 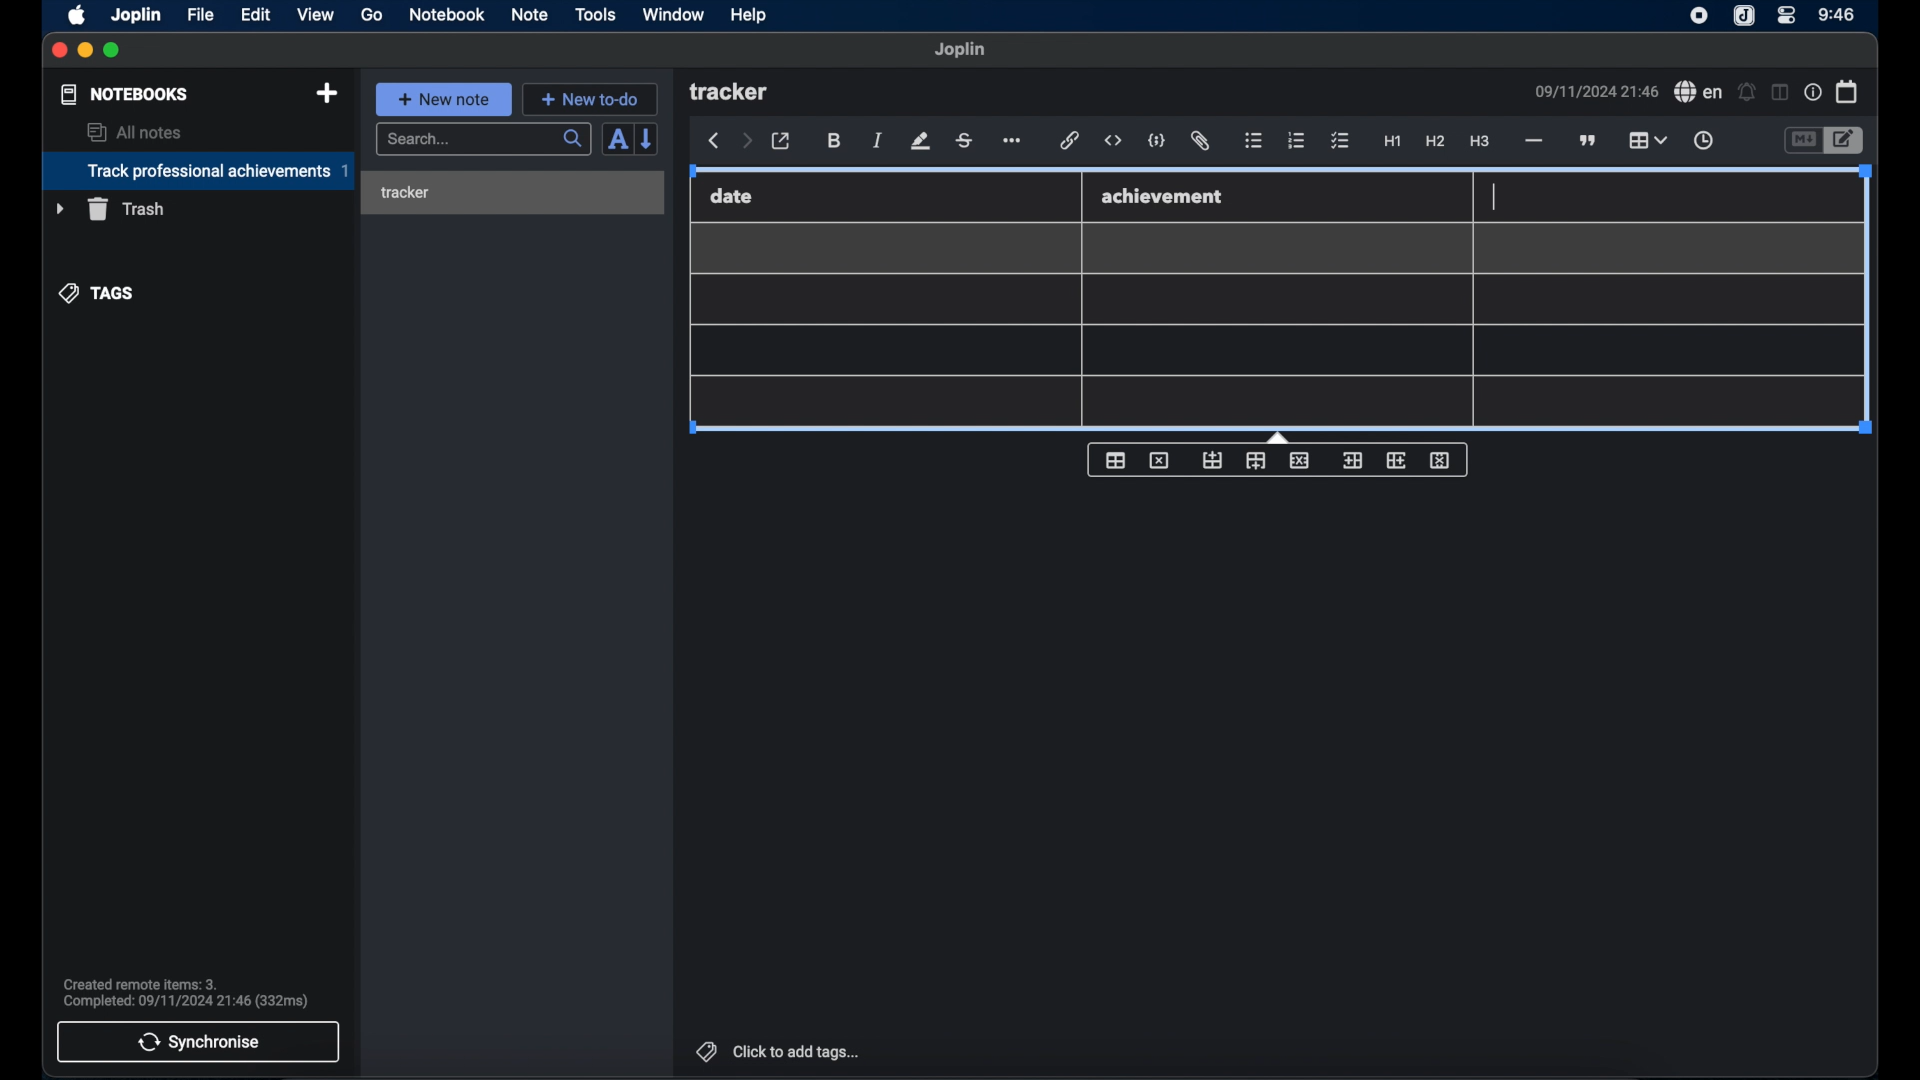 I want to click on forward, so click(x=746, y=142).